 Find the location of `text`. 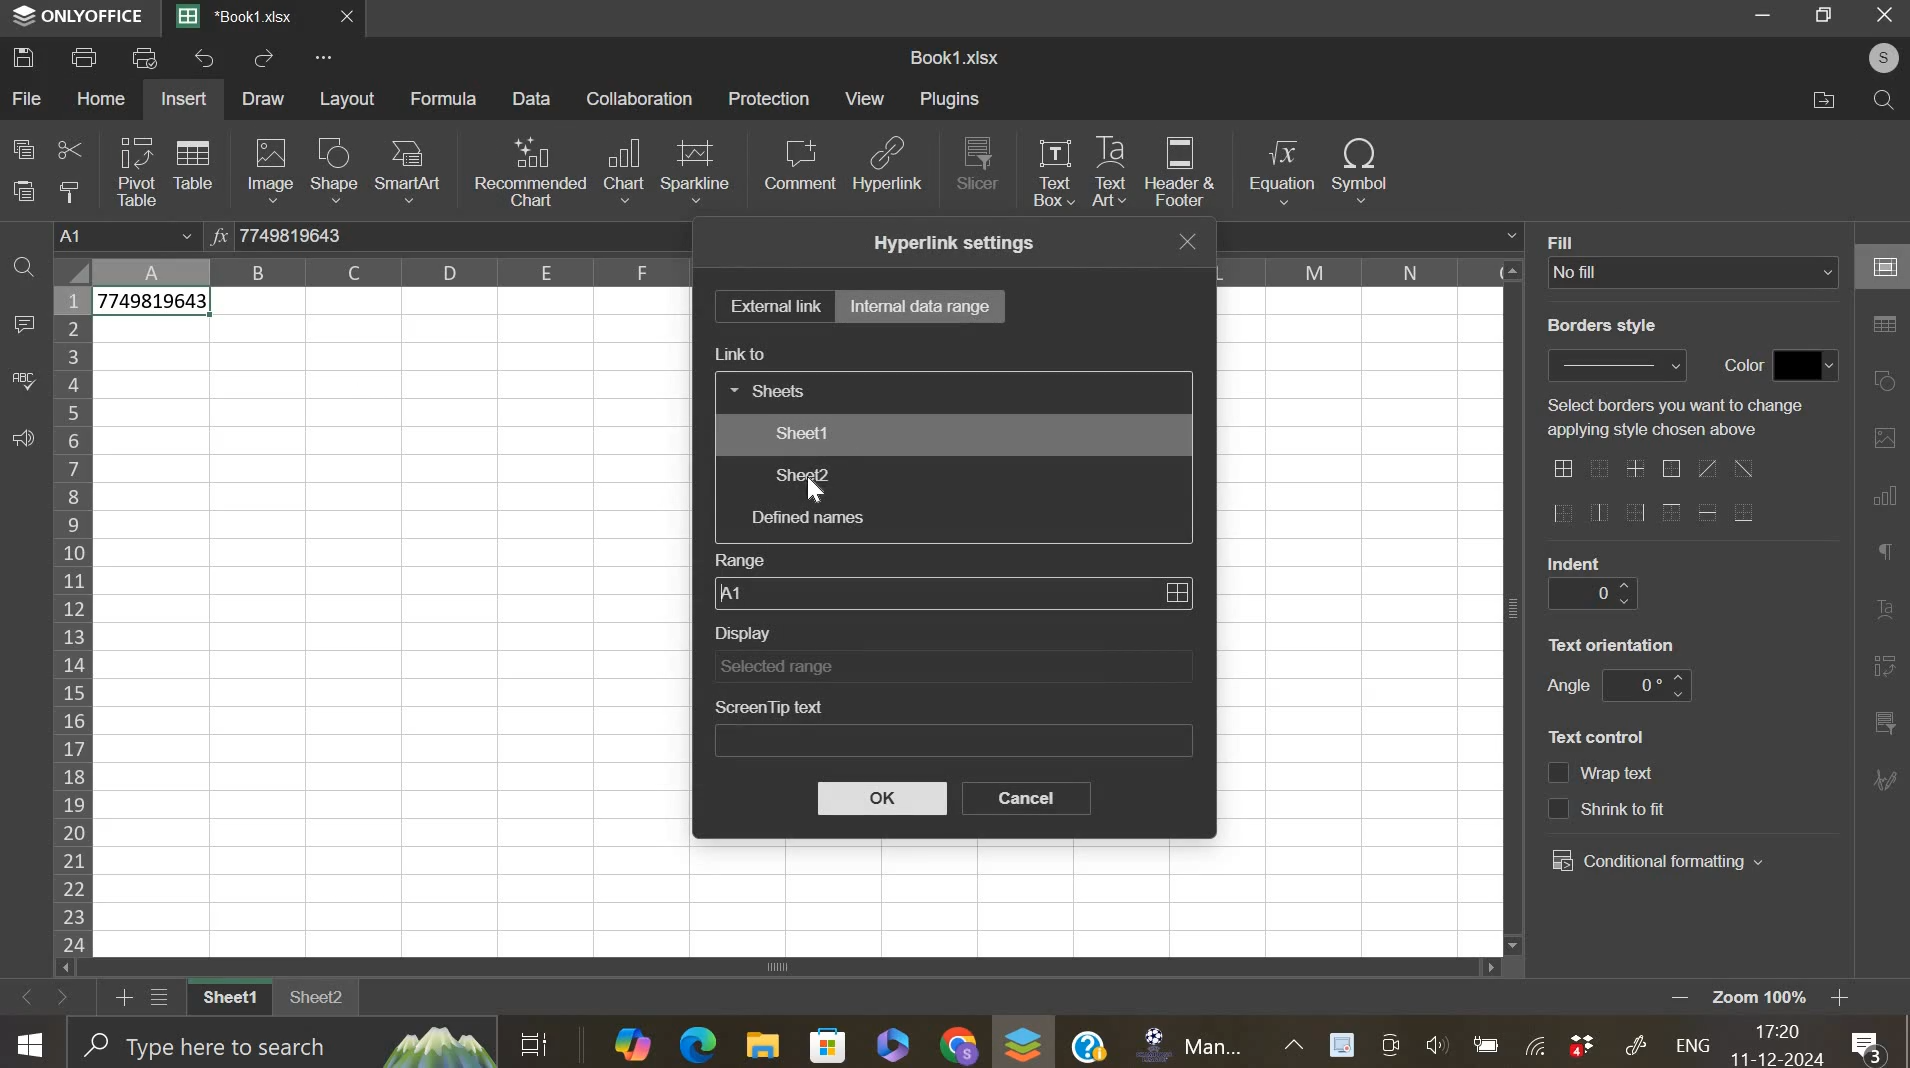

text is located at coordinates (1568, 687).